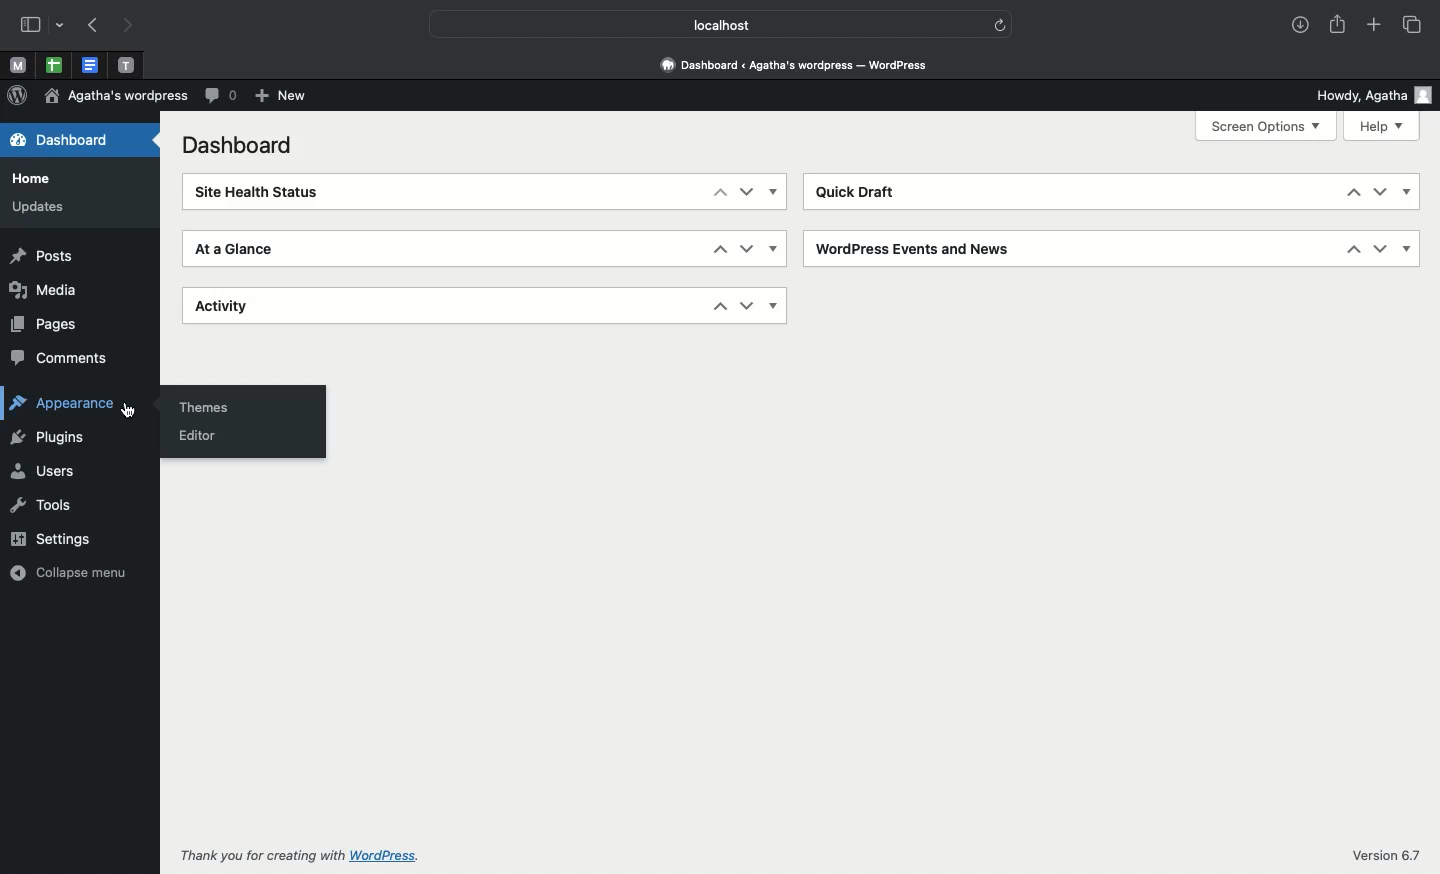 This screenshot has height=874, width=1440. I want to click on Wordpress name, so click(116, 95).